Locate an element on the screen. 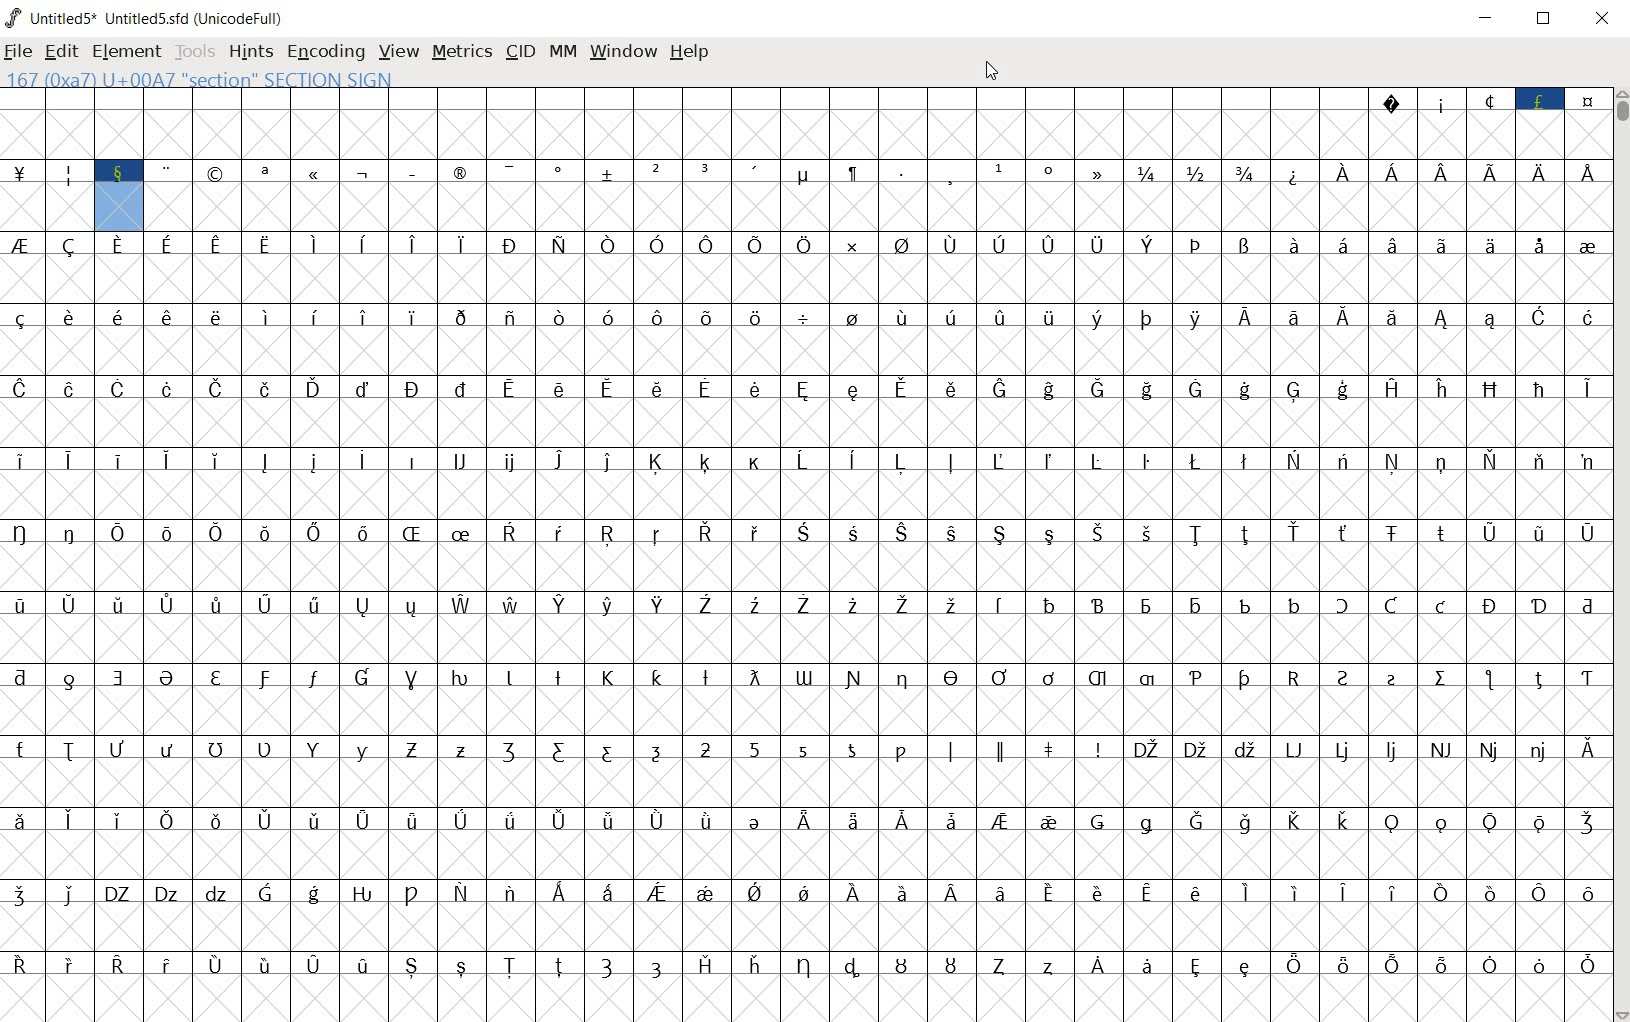  Latin extended characters is located at coordinates (1463, 197).